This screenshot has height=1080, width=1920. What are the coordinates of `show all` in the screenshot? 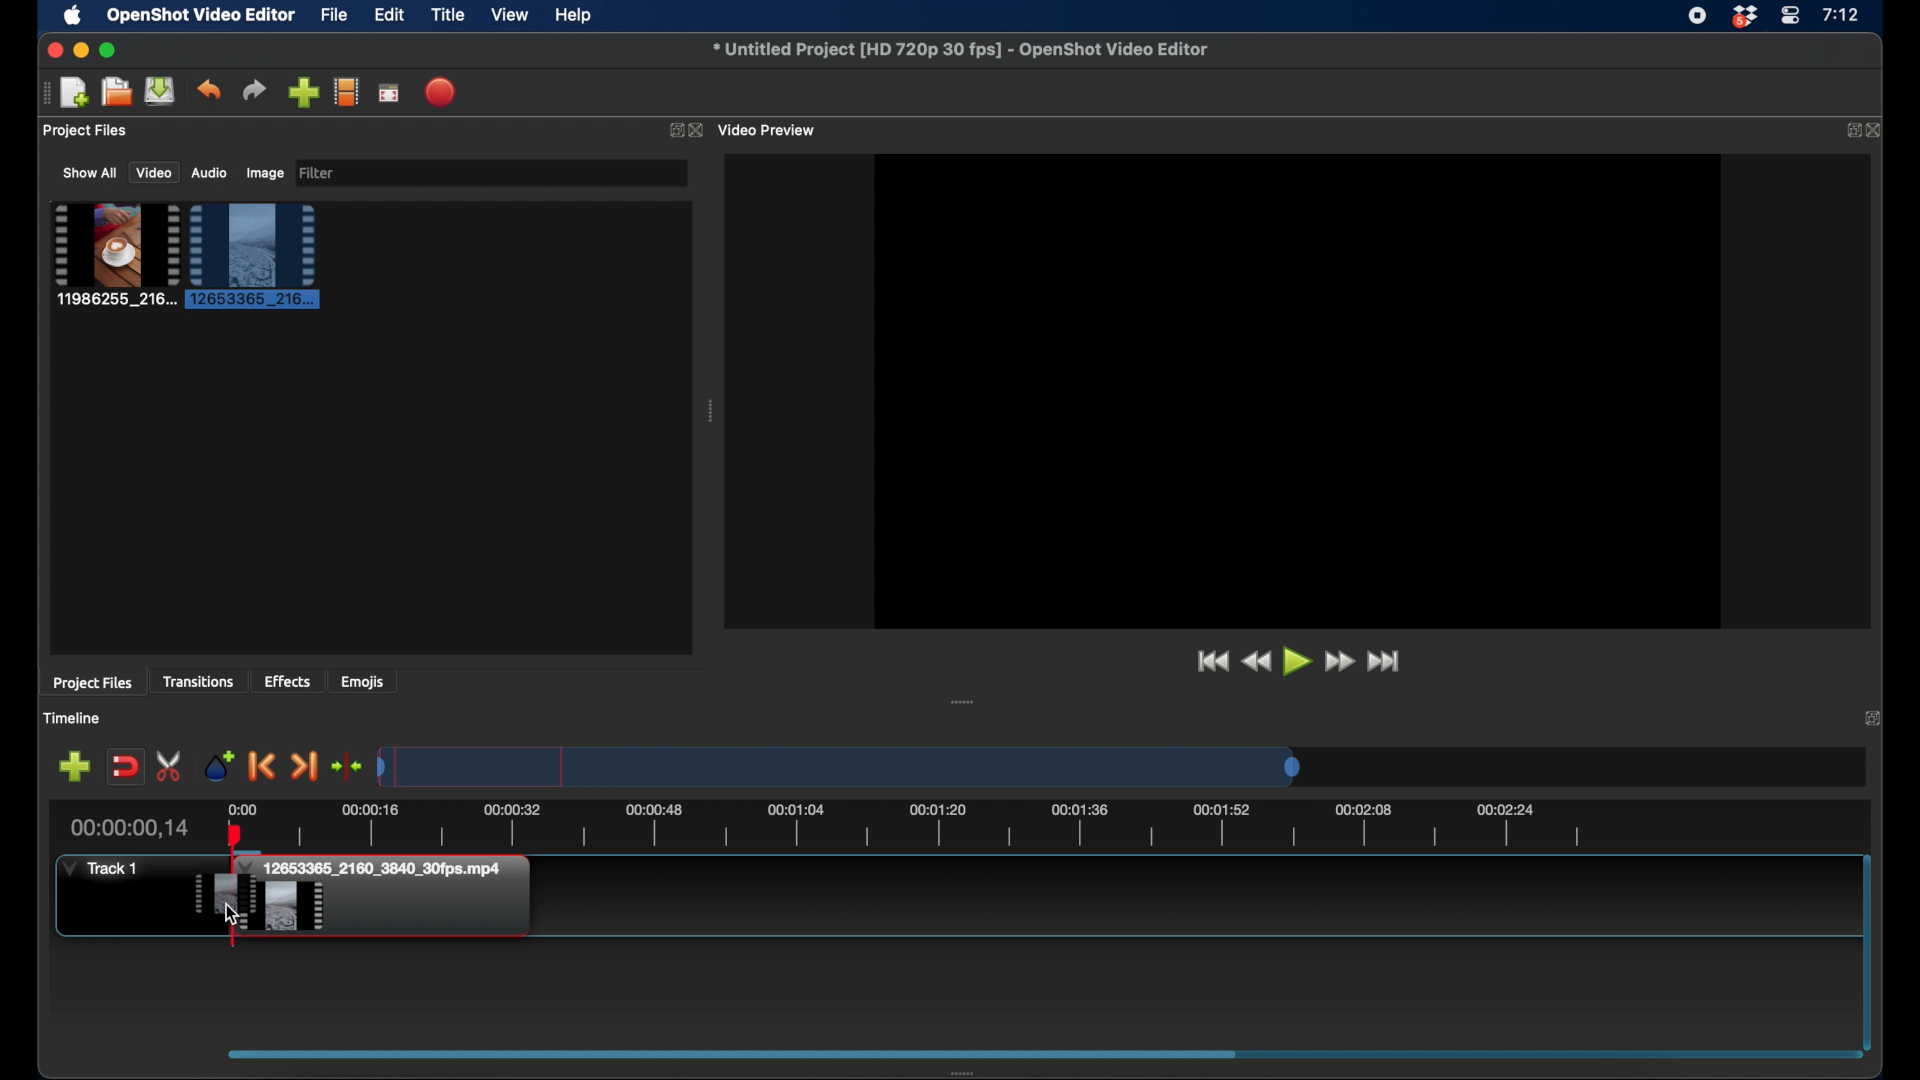 It's located at (88, 172).